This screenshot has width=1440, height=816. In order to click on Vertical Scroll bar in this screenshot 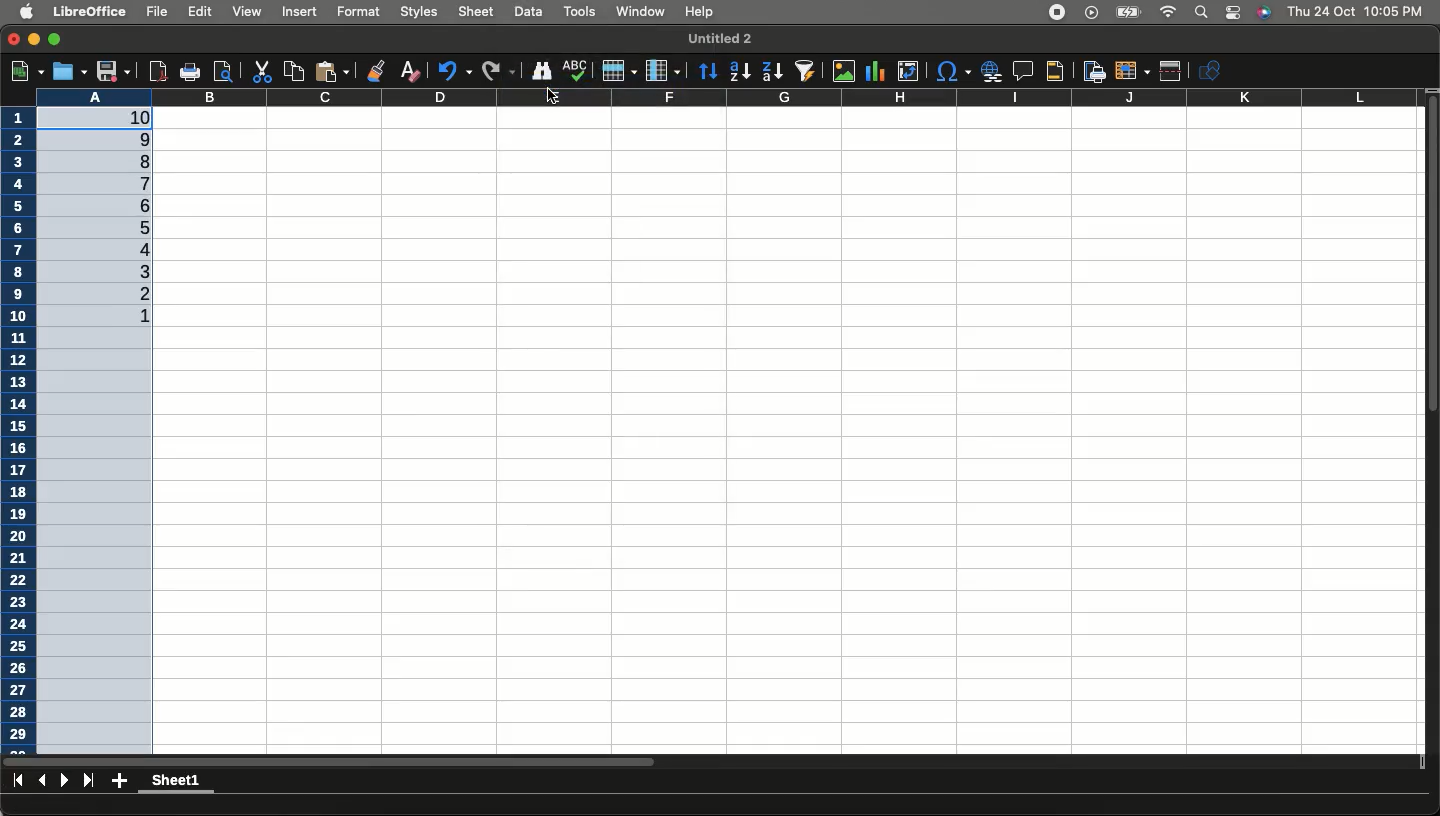, I will do `click(1431, 269)`.